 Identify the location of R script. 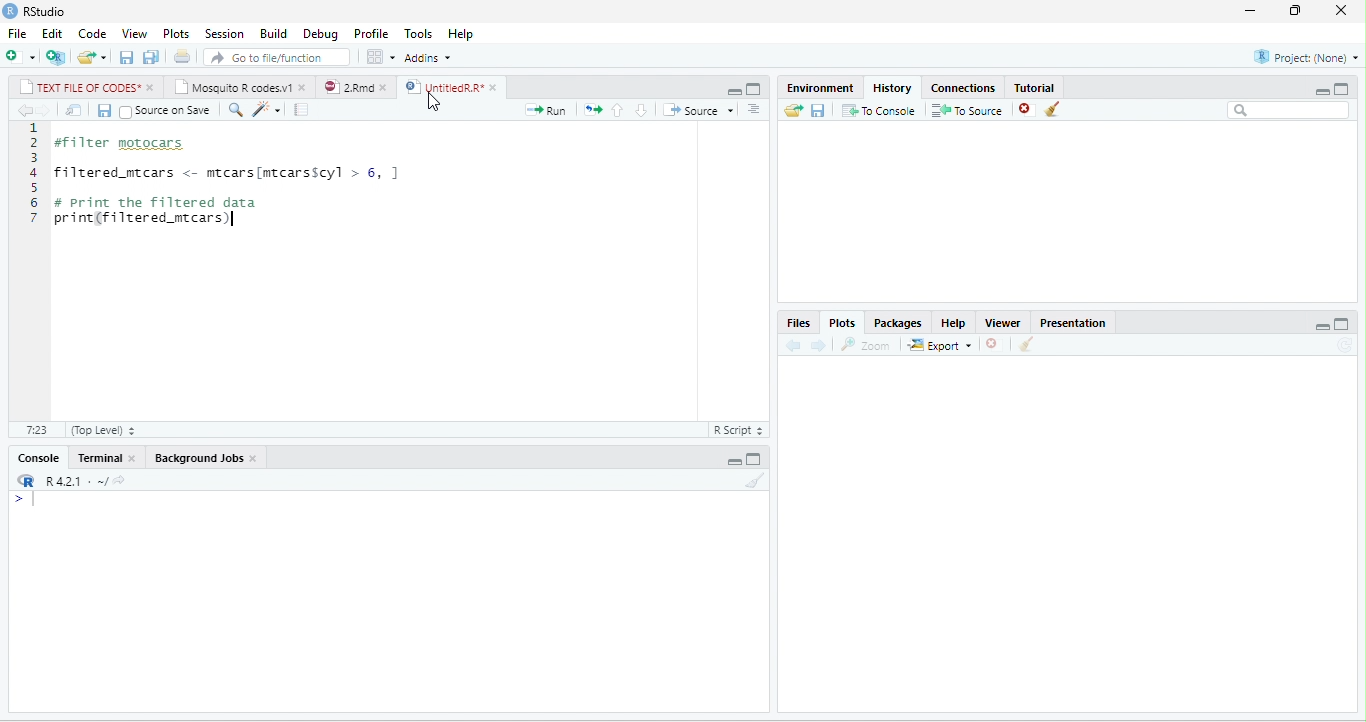
(738, 430).